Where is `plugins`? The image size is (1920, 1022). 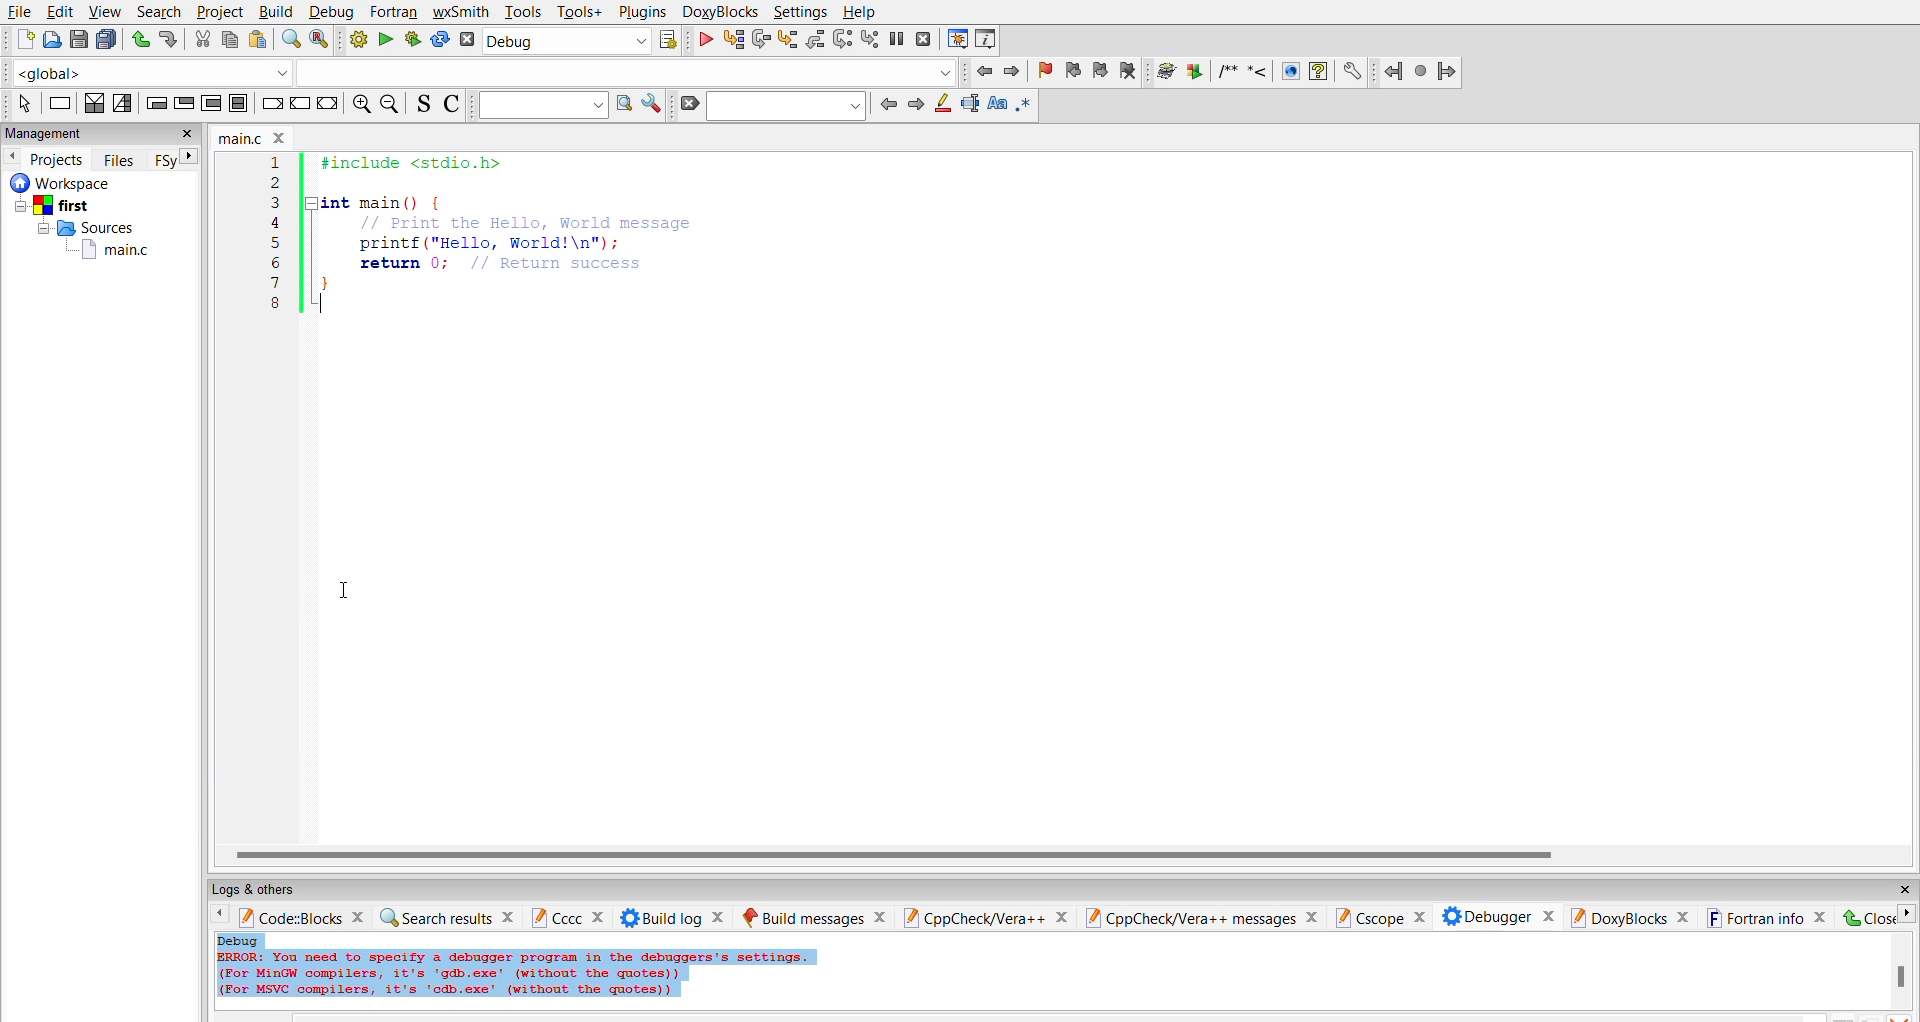
plugins is located at coordinates (640, 12).